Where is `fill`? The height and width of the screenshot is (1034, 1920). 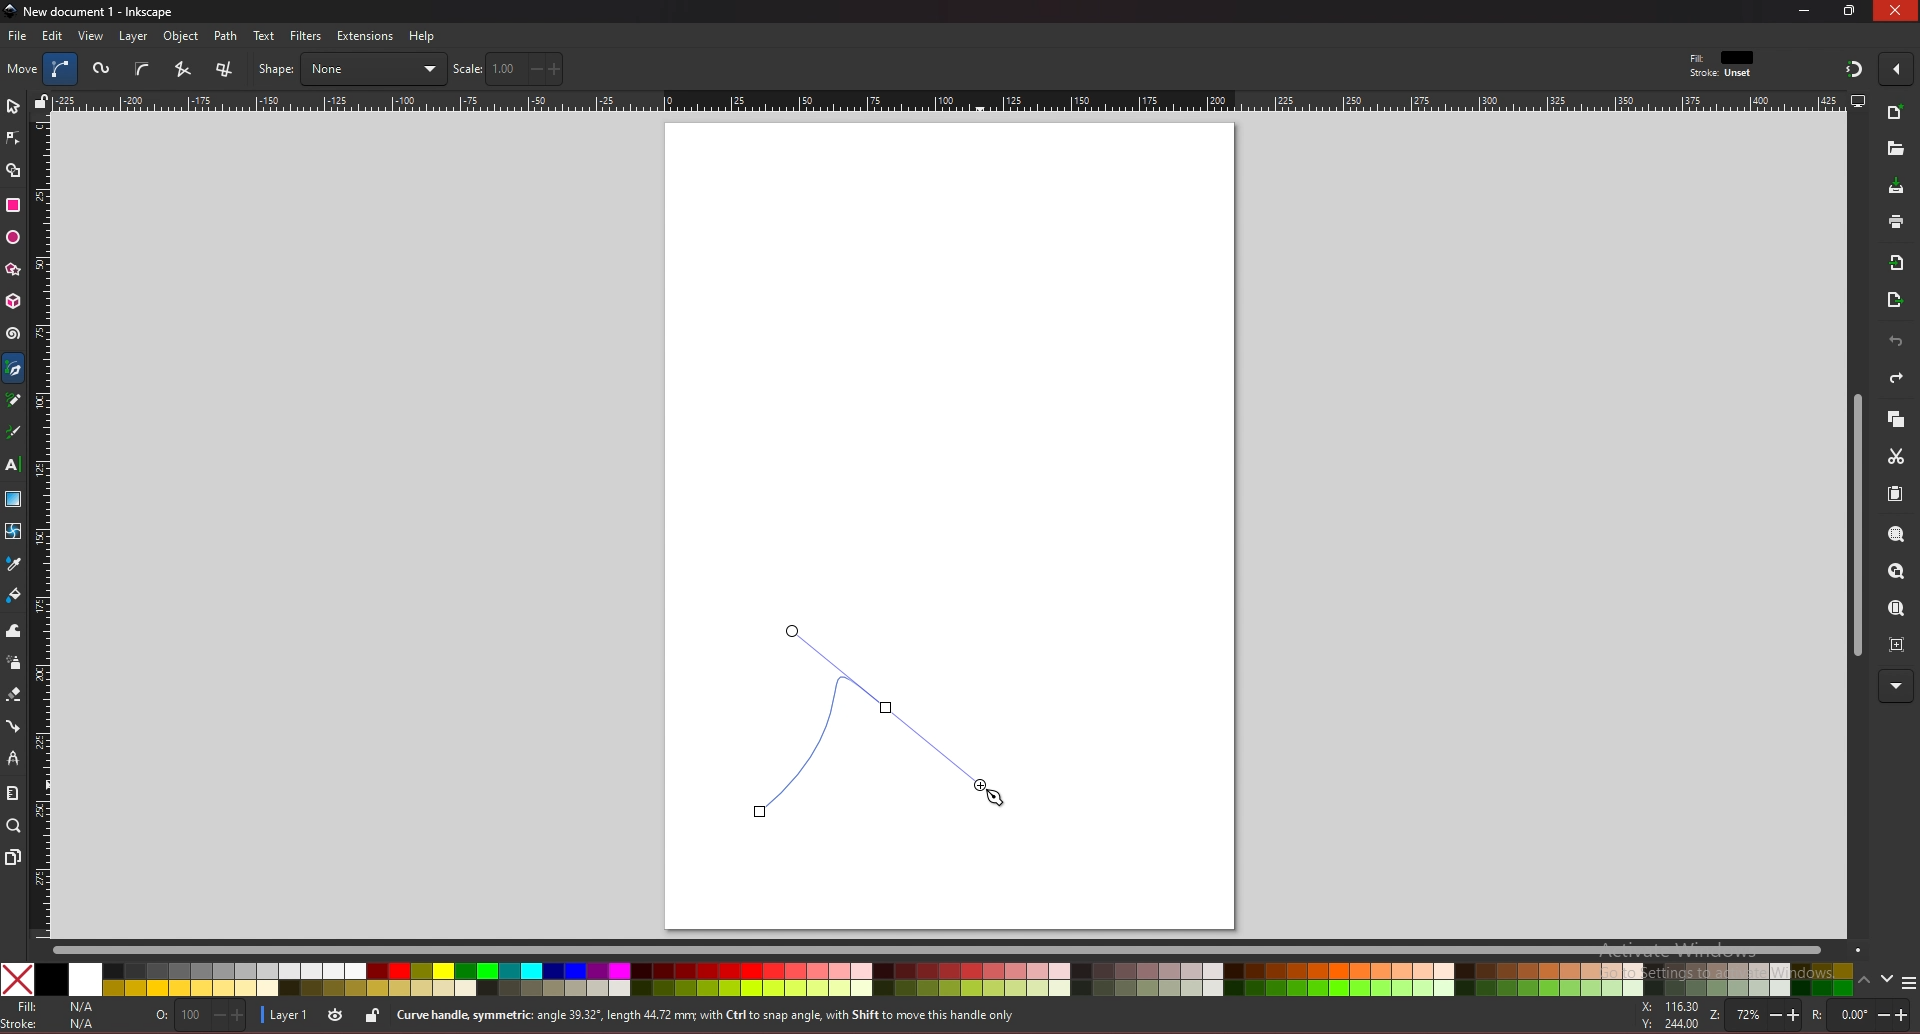 fill is located at coordinates (54, 1007).